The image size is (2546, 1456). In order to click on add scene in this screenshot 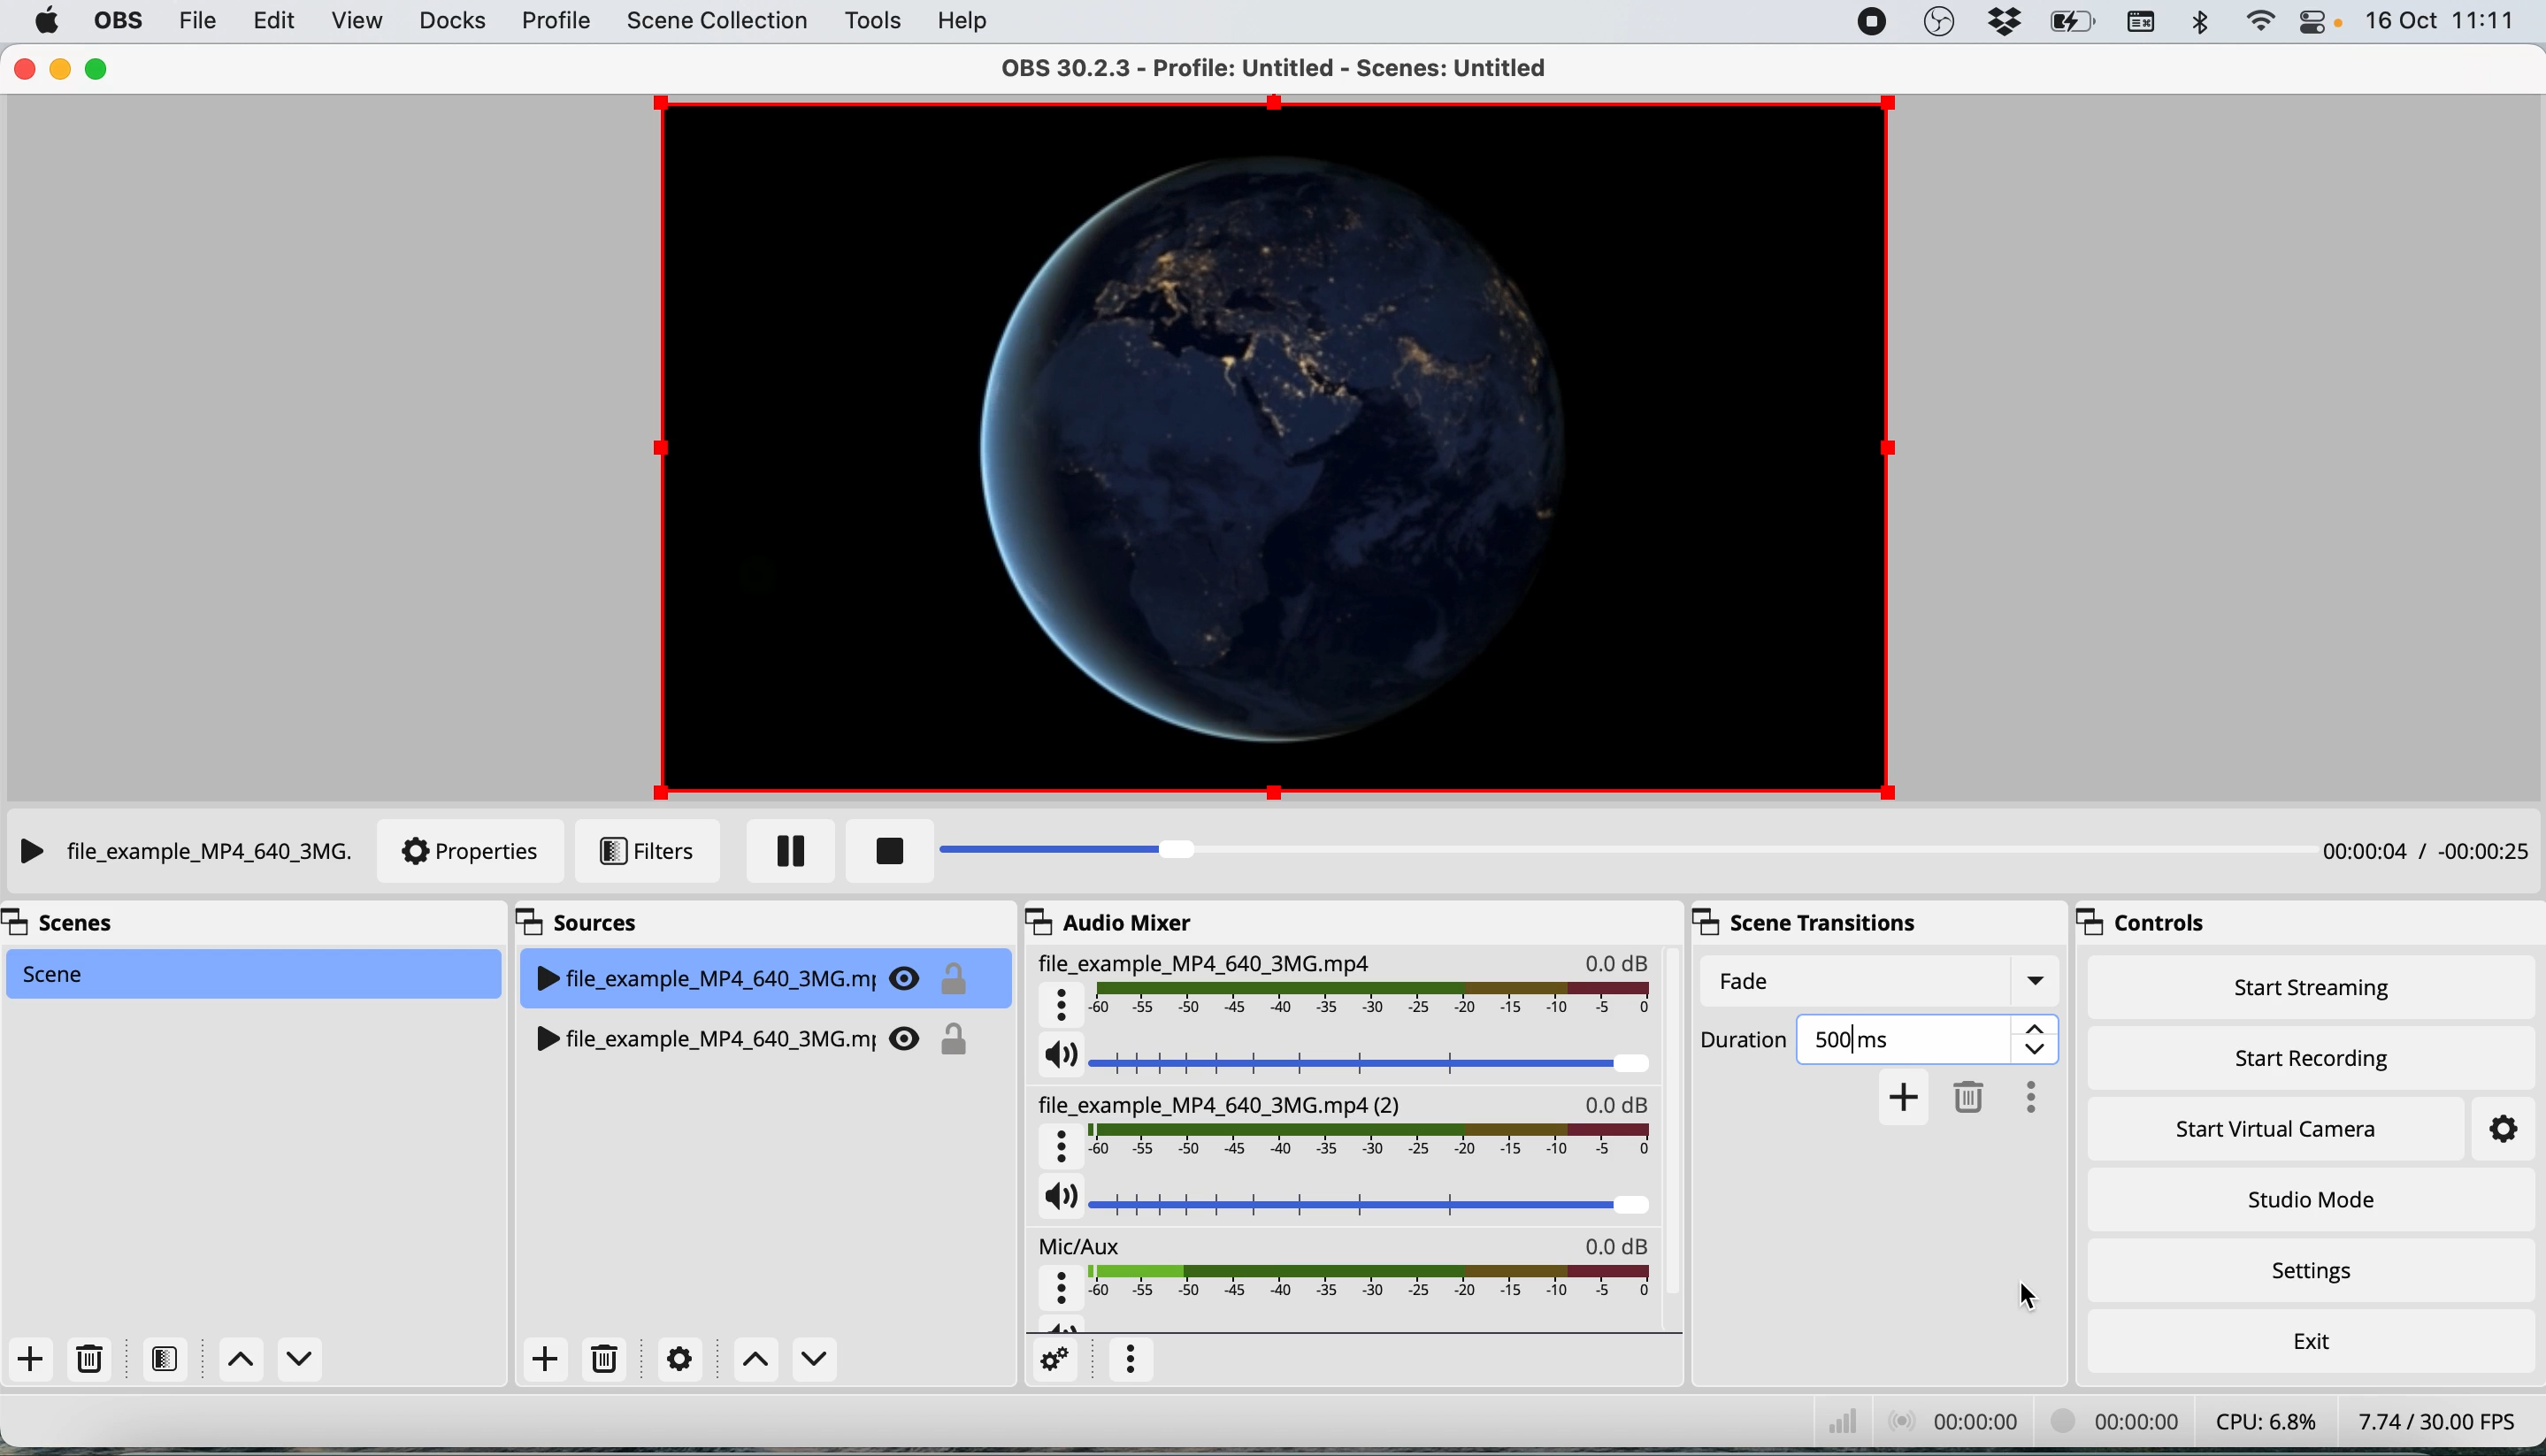, I will do `click(31, 1358)`.